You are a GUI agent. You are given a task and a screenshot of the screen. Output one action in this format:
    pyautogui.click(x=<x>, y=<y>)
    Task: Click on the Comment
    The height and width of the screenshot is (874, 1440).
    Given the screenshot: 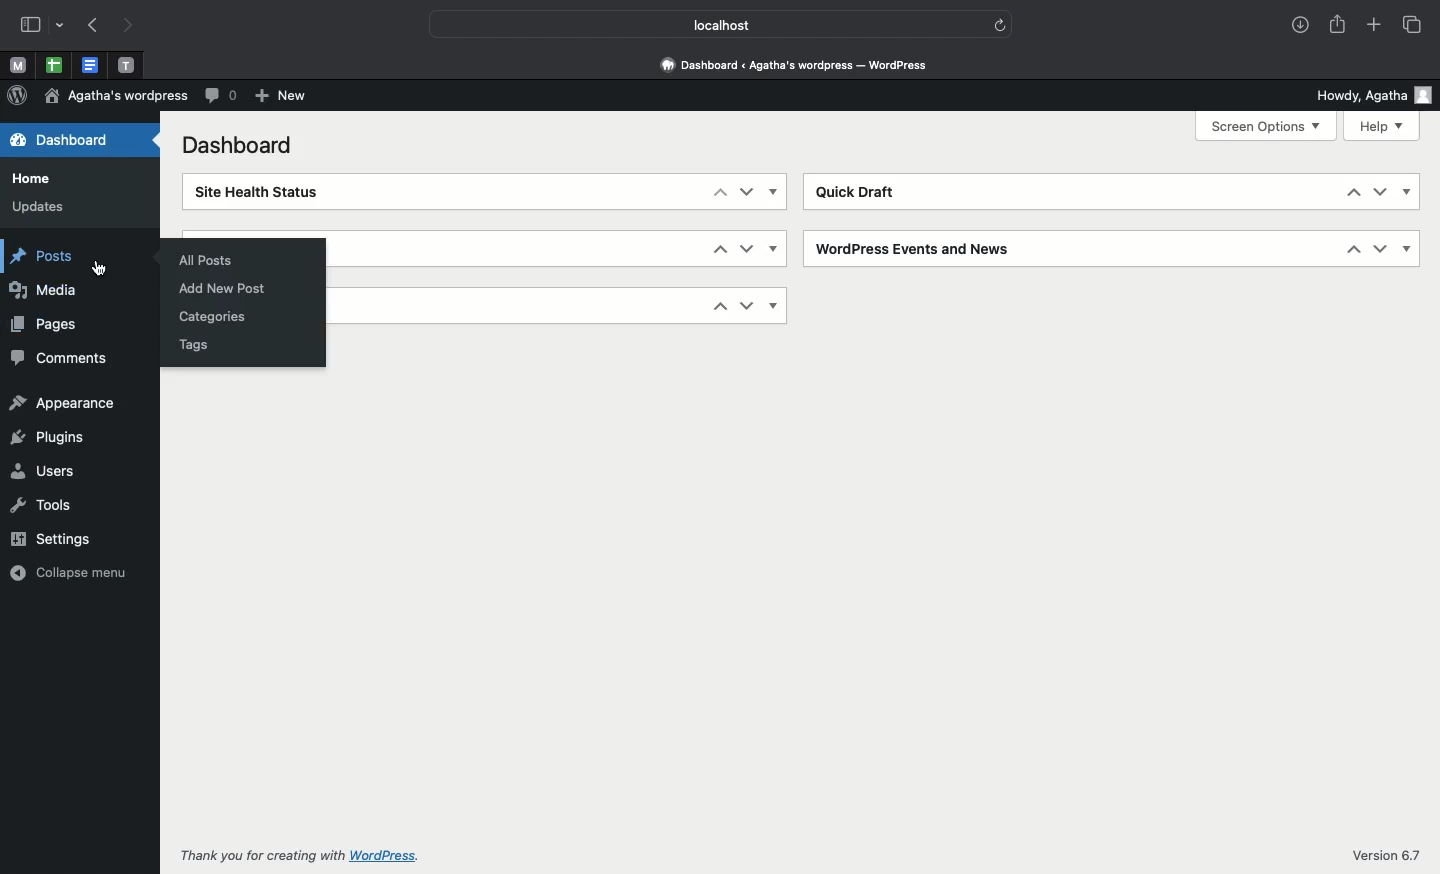 What is the action you would take?
    pyautogui.click(x=222, y=96)
    